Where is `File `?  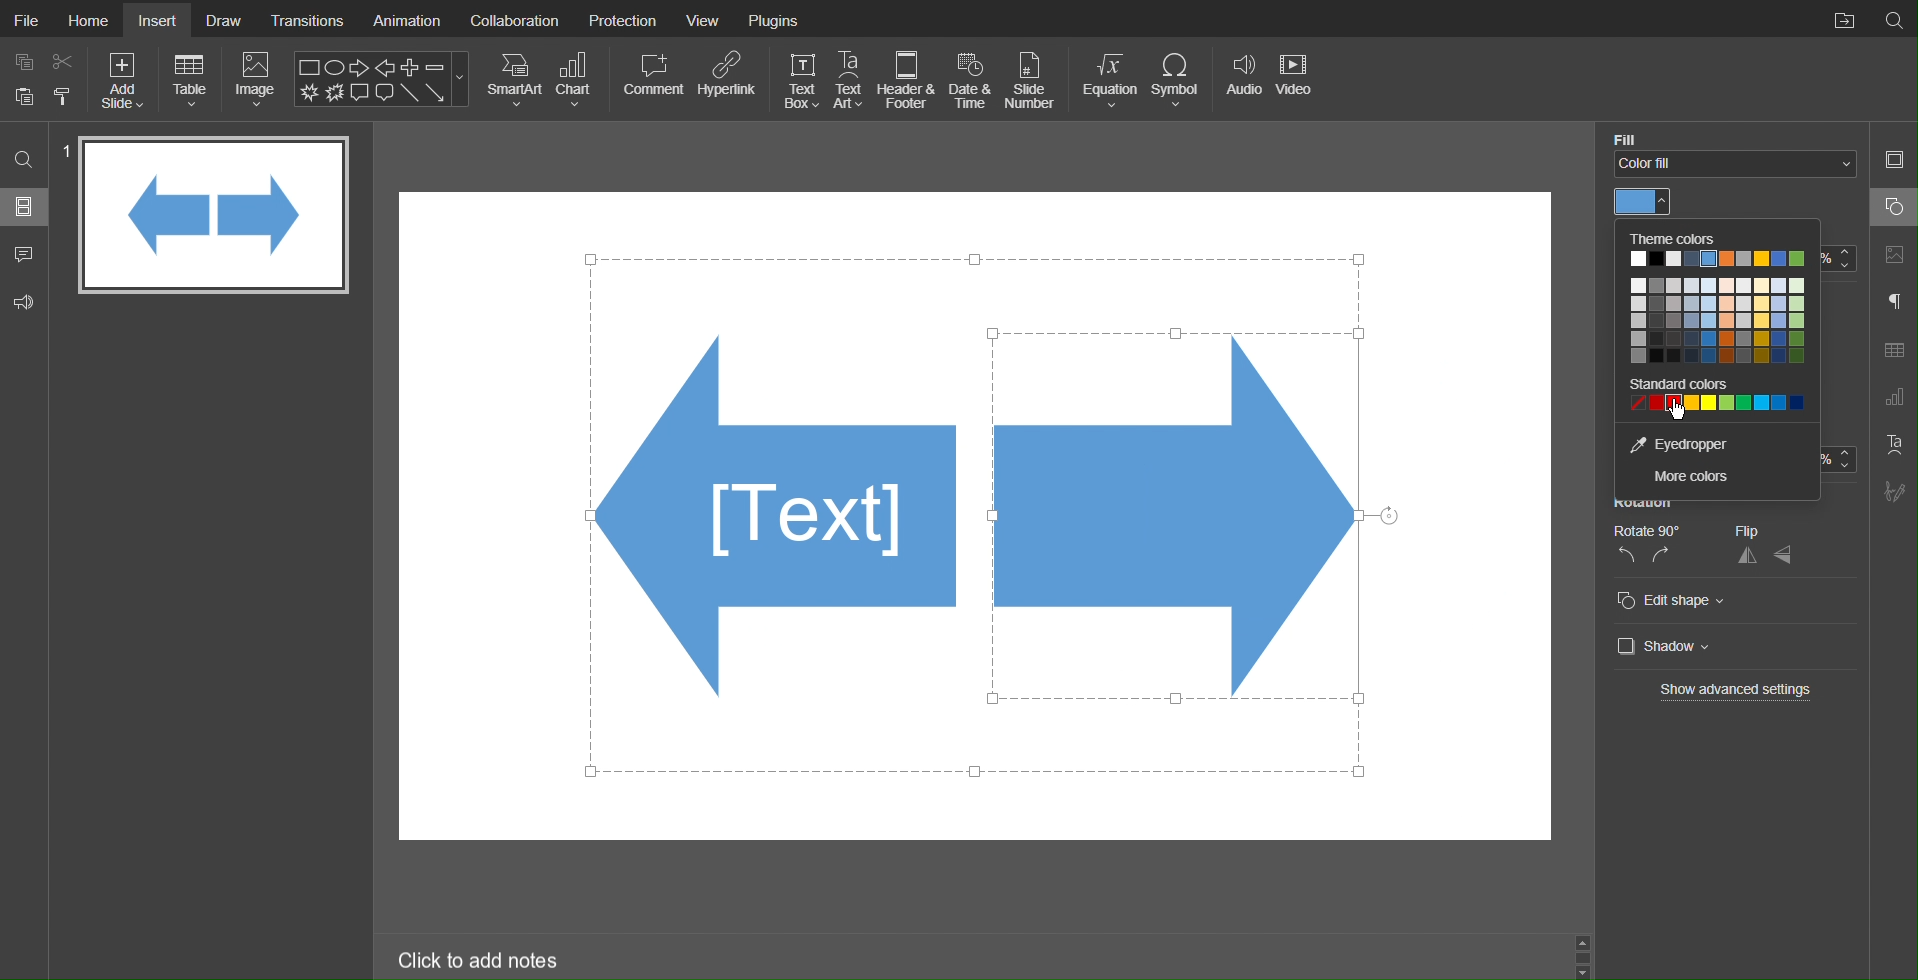
File  is located at coordinates (24, 18).